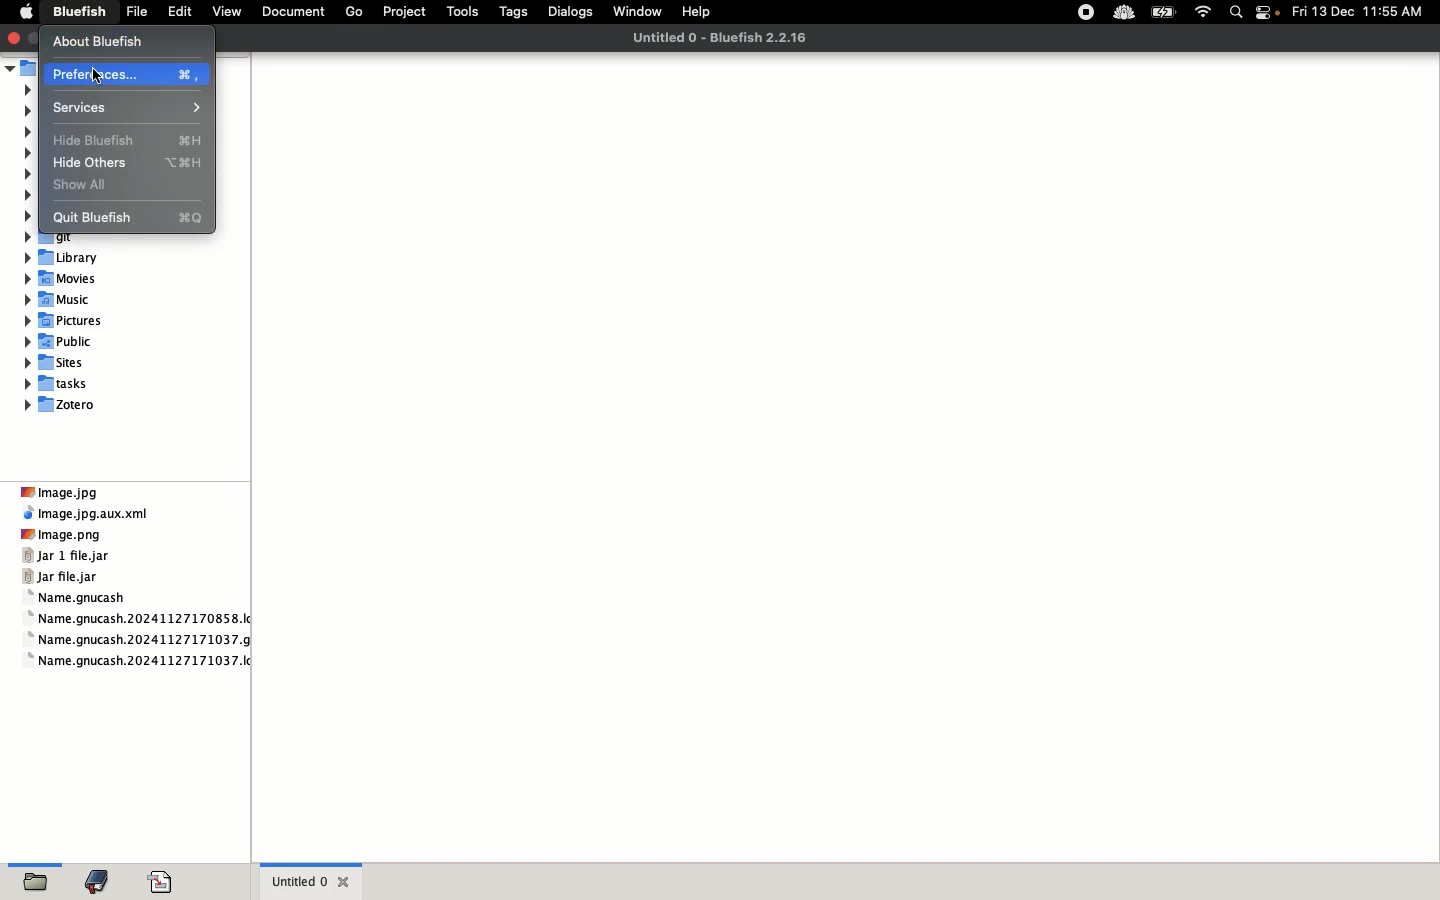 This screenshot has height=900, width=1440. What do you see at coordinates (1364, 11) in the screenshot?
I see `Date time` at bounding box center [1364, 11].